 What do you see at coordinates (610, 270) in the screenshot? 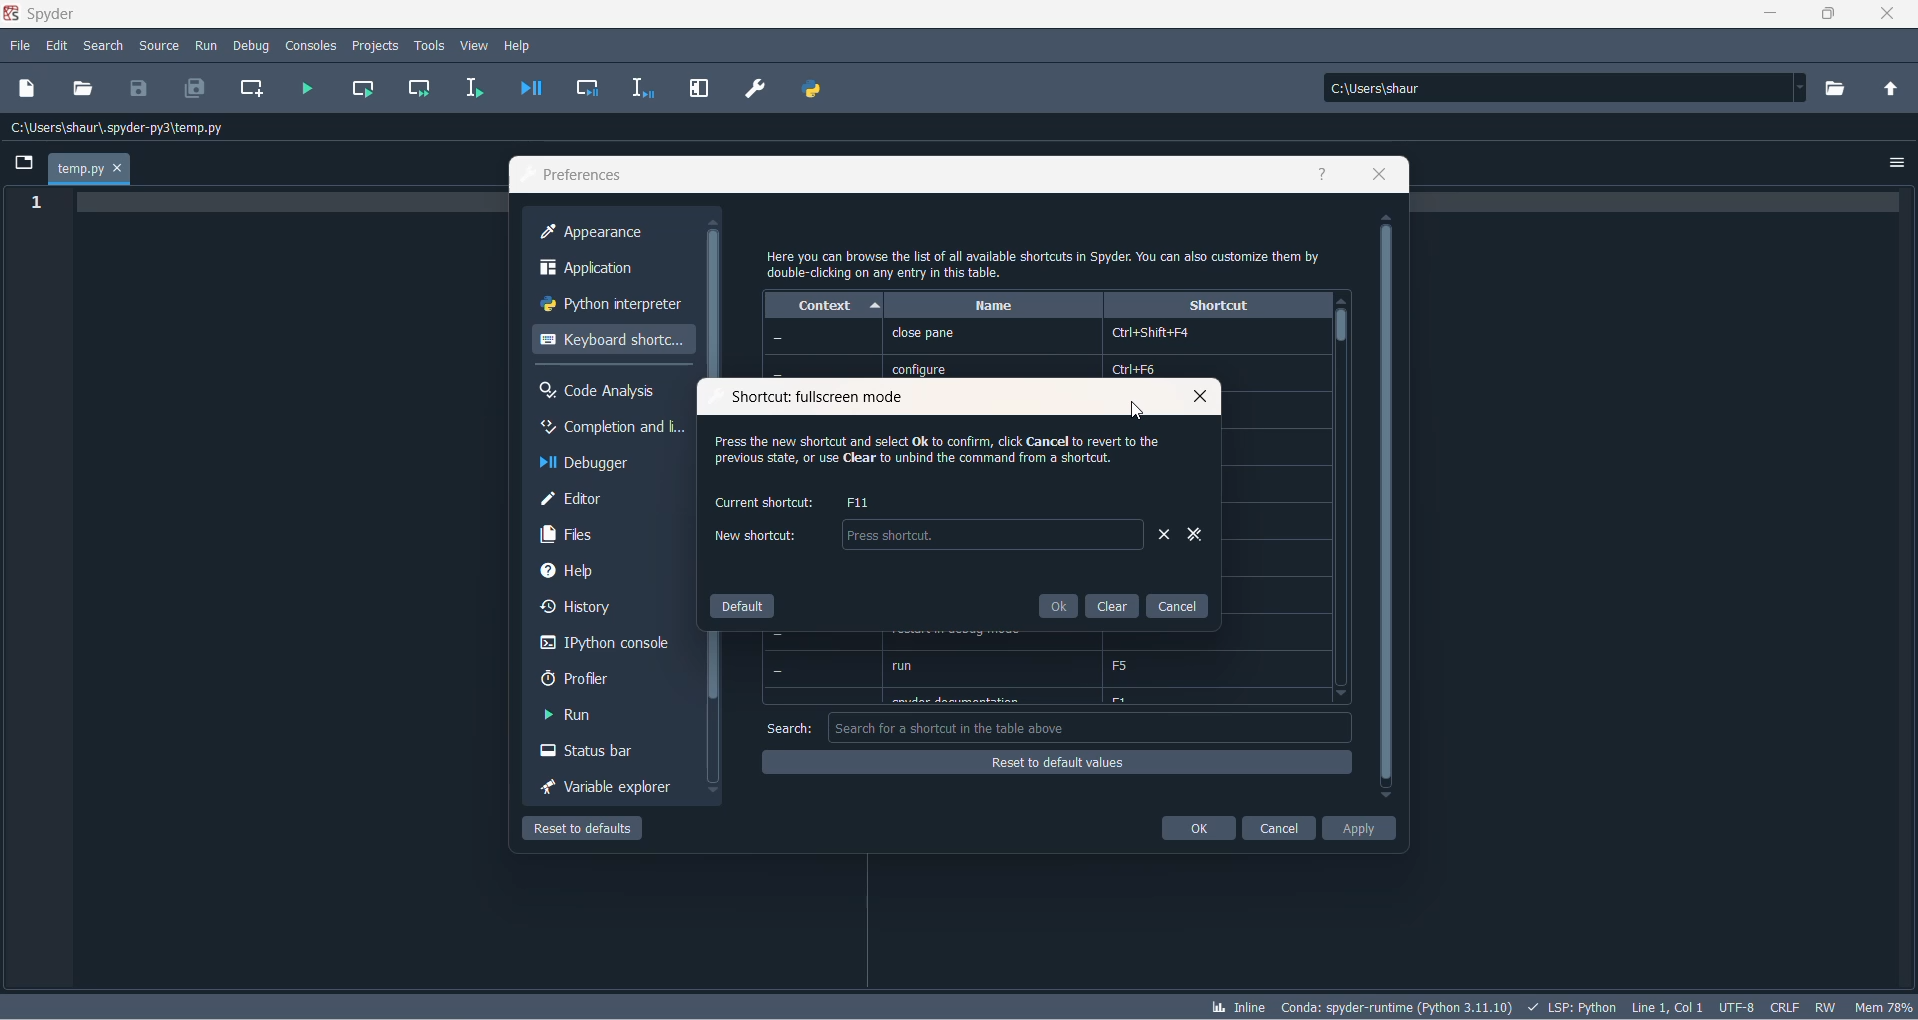
I see `application` at bounding box center [610, 270].